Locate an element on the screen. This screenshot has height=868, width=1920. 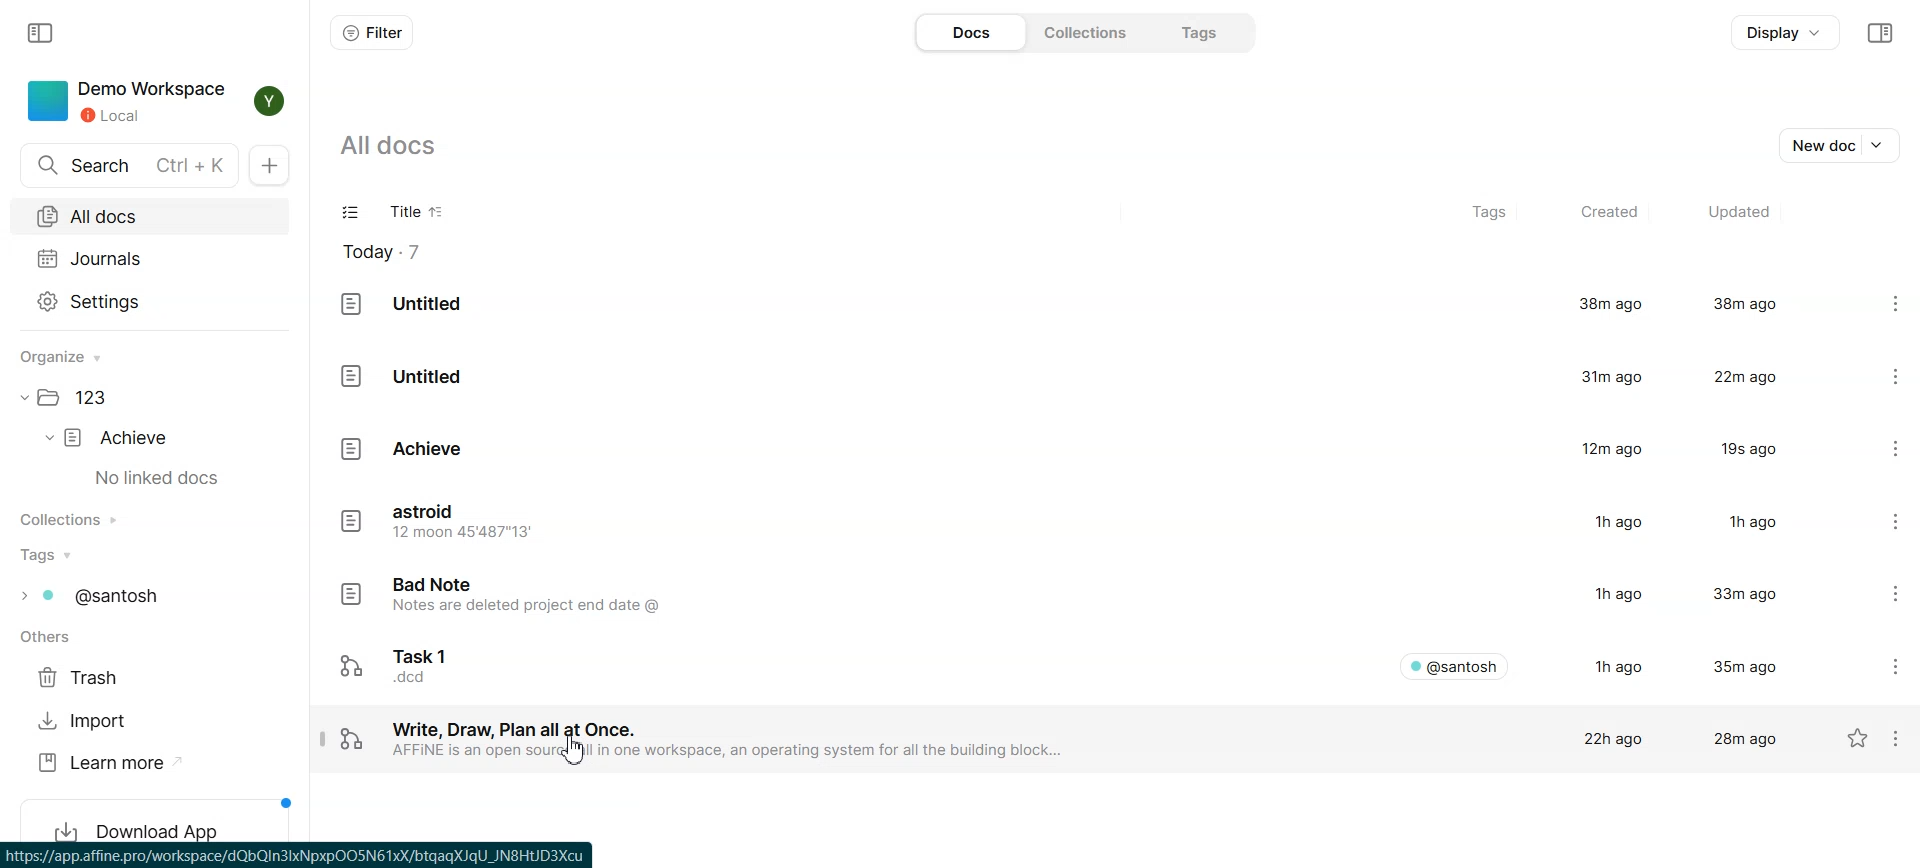
Doc file is located at coordinates (1075, 597).